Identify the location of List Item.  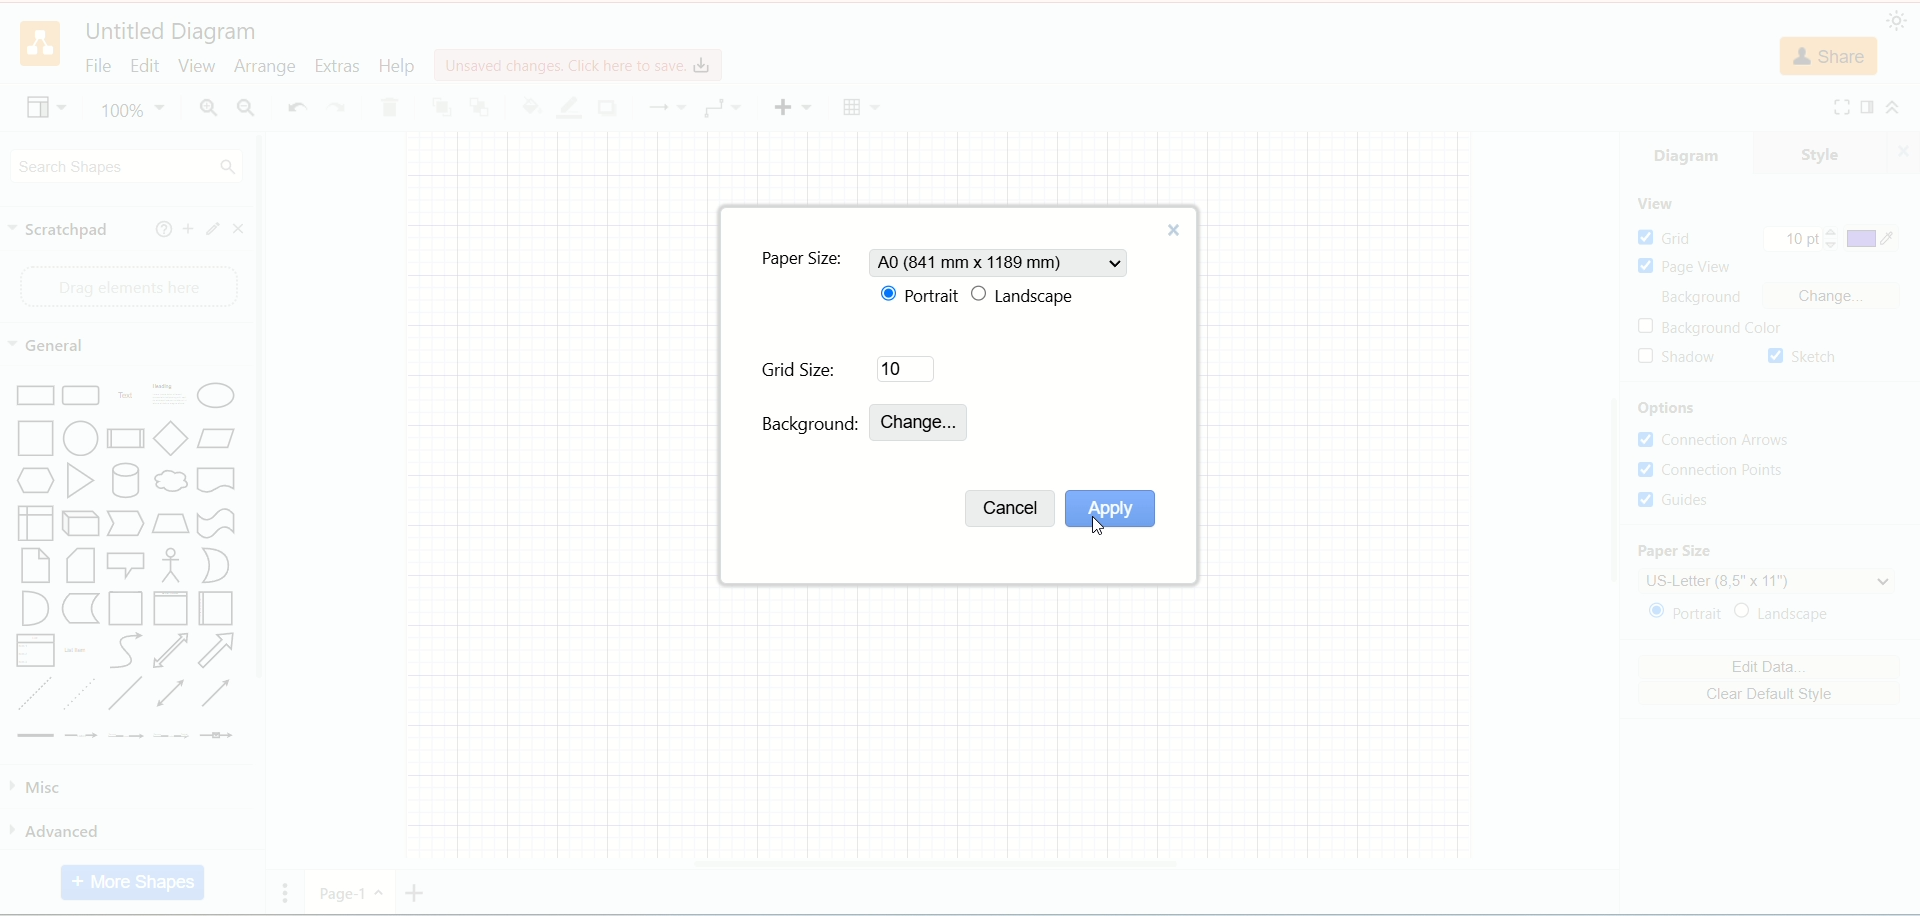
(74, 648).